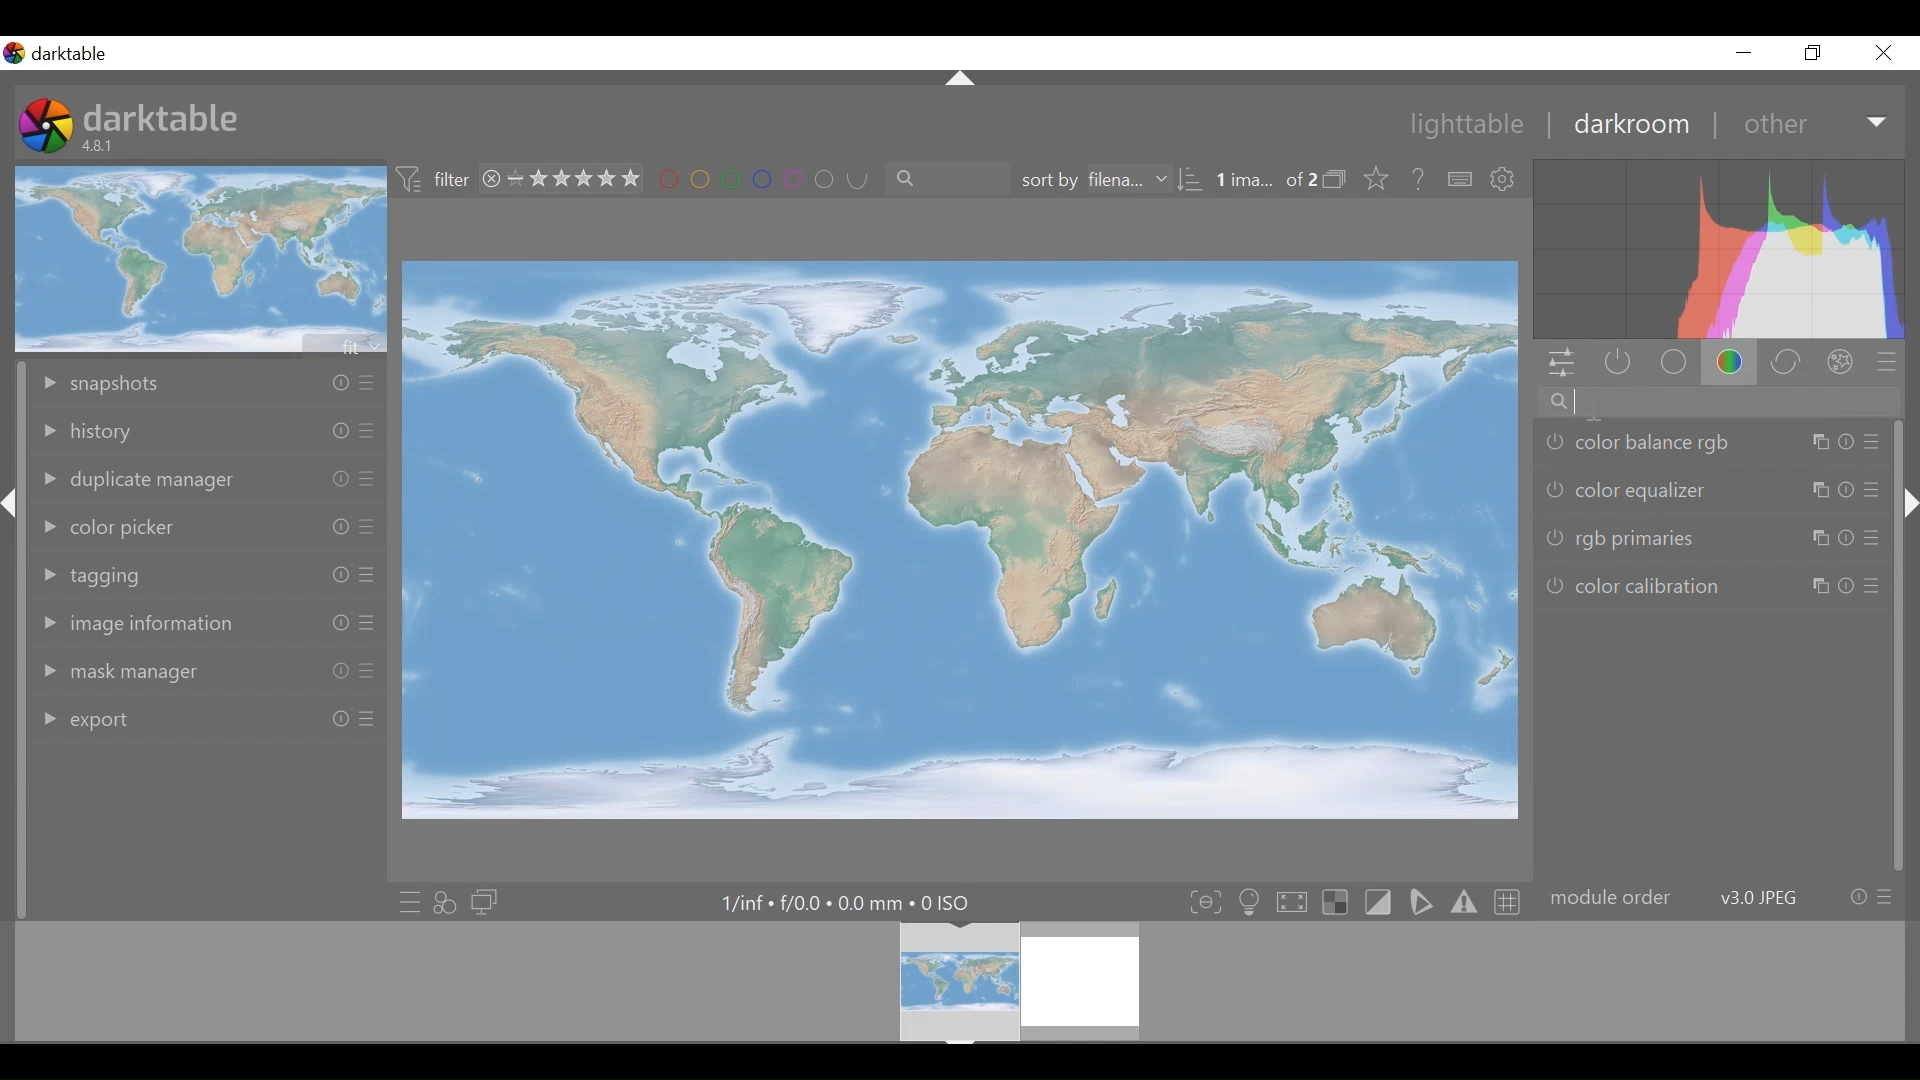  Describe the element at coordinates (556, 180) in the screenshot. I see `range filtering` at that location.